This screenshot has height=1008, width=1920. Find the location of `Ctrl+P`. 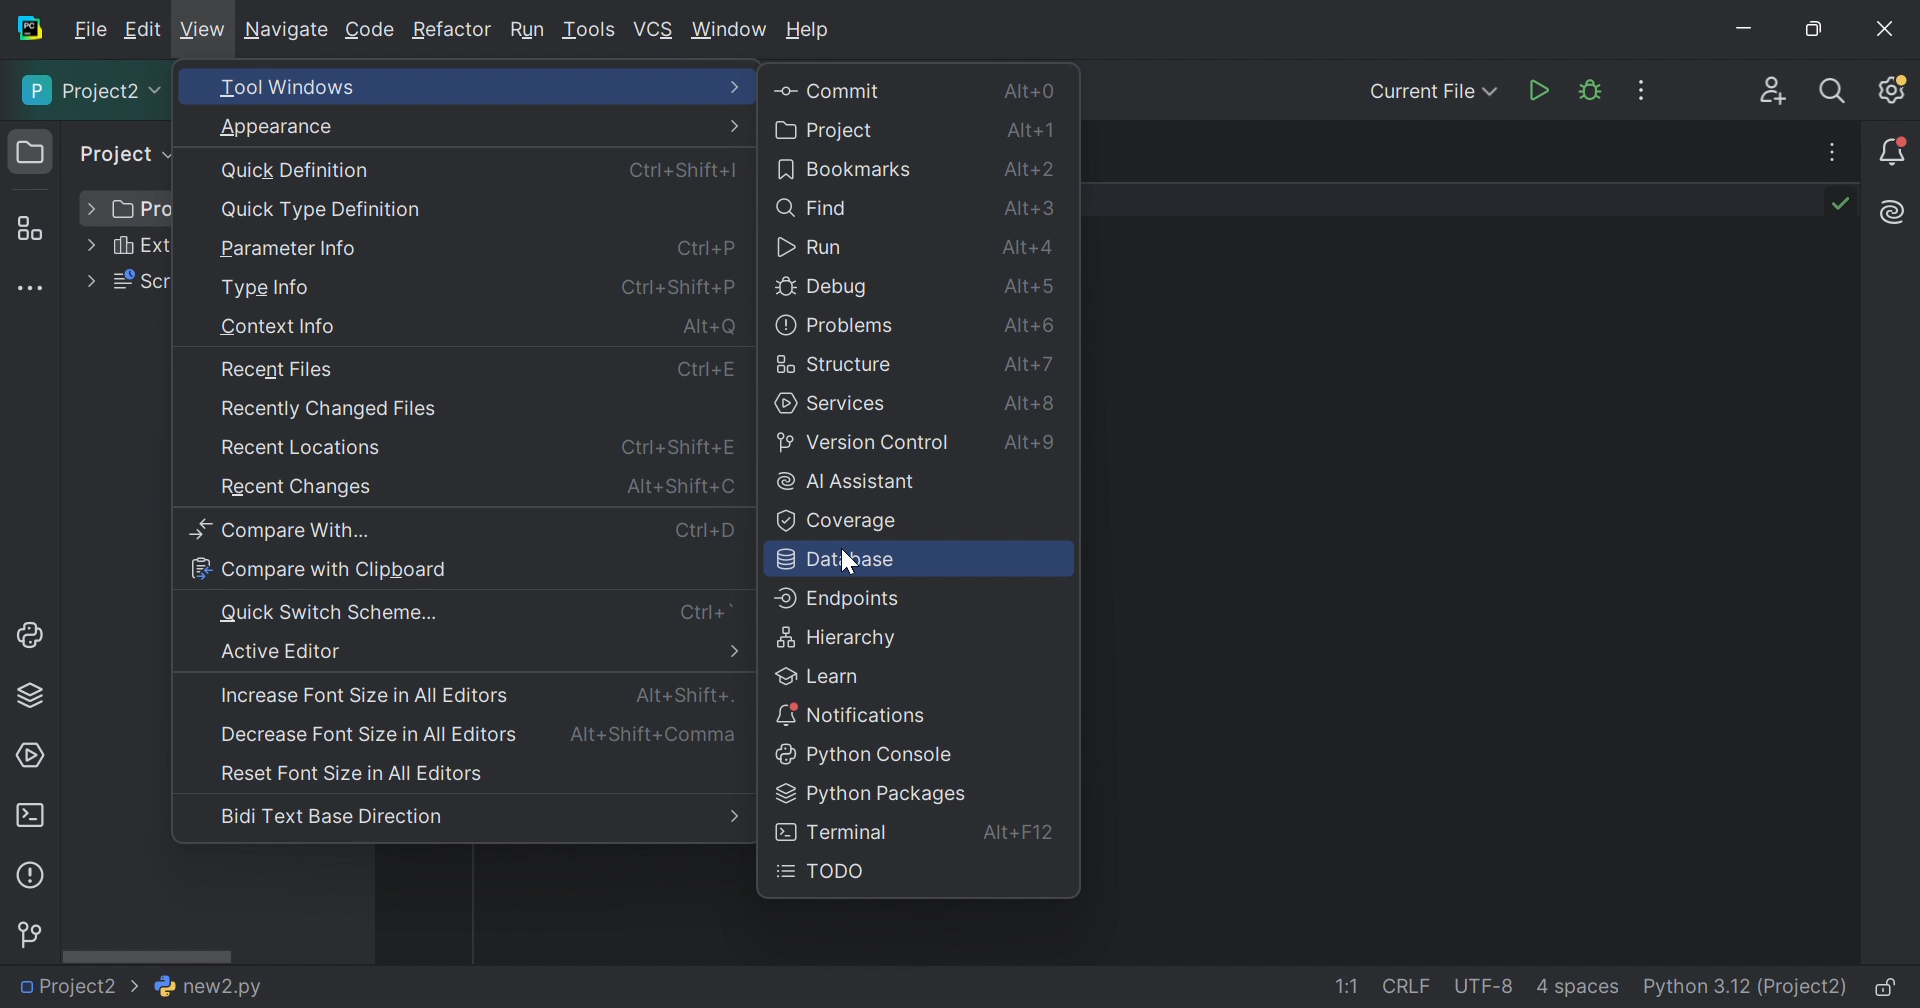

Ctrl+P is located at coordinates (703, 247).